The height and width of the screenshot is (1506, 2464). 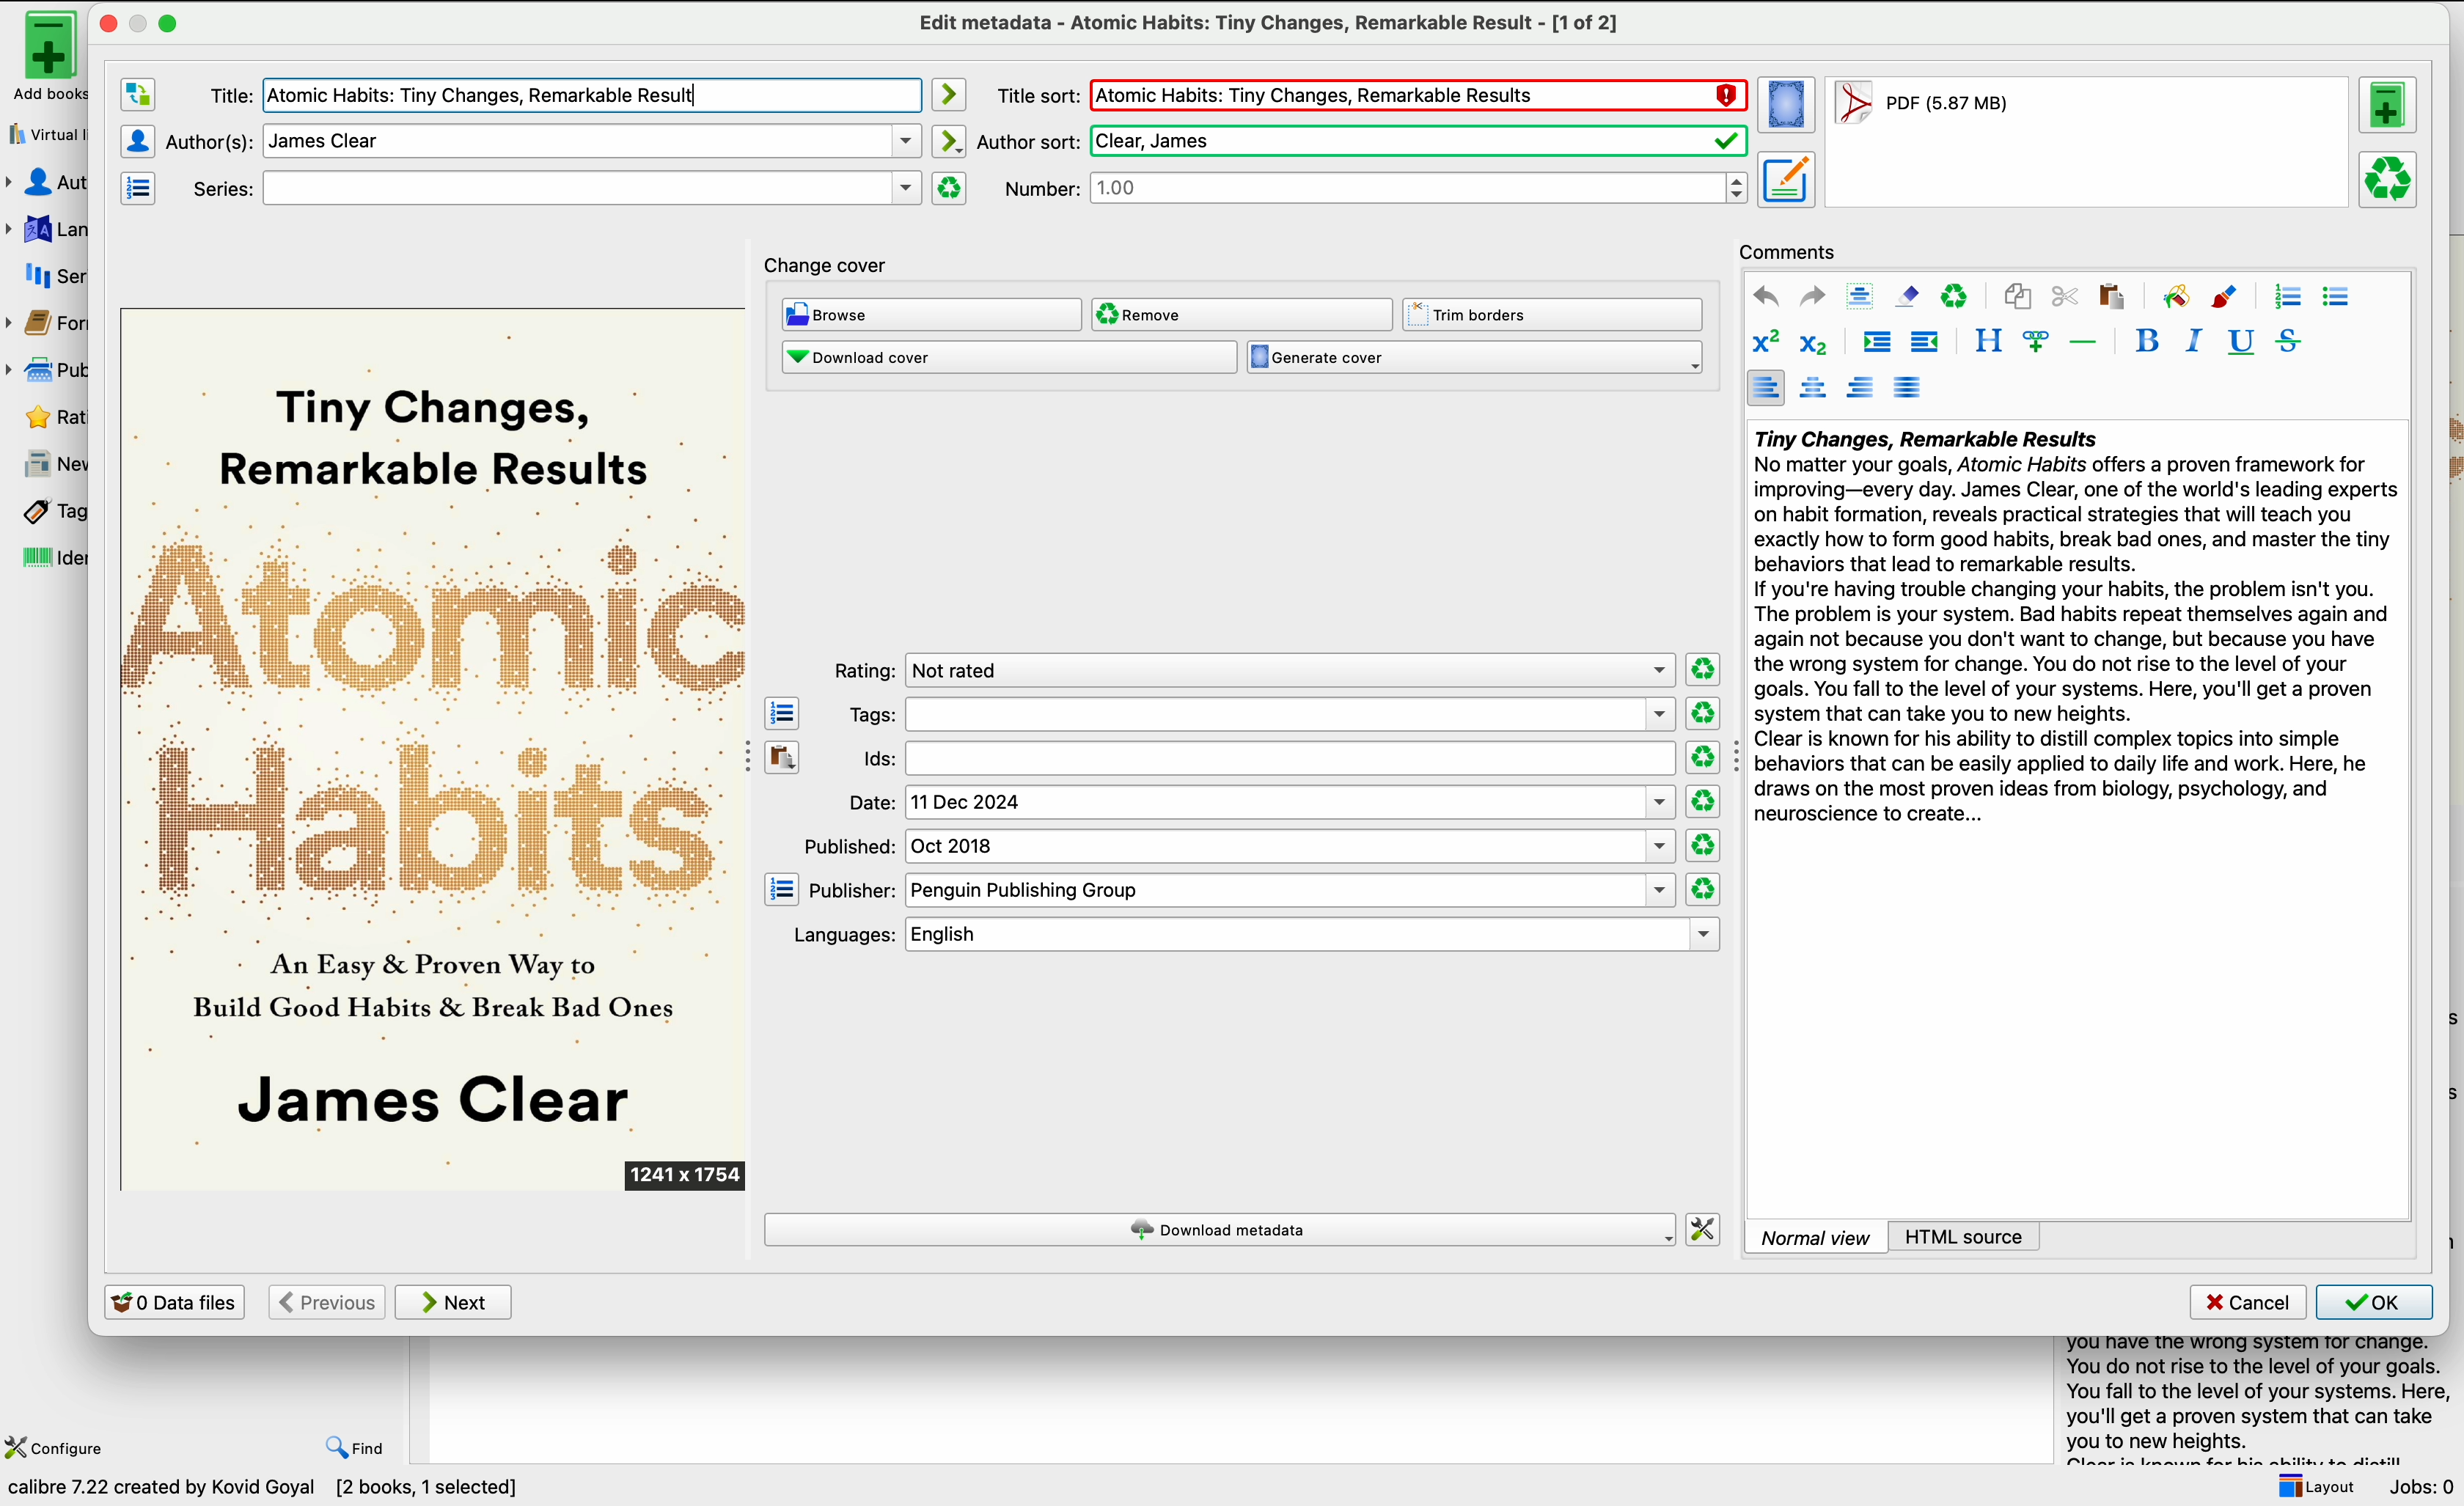 I want to click on manage series editor, so click(x=142, y=188).